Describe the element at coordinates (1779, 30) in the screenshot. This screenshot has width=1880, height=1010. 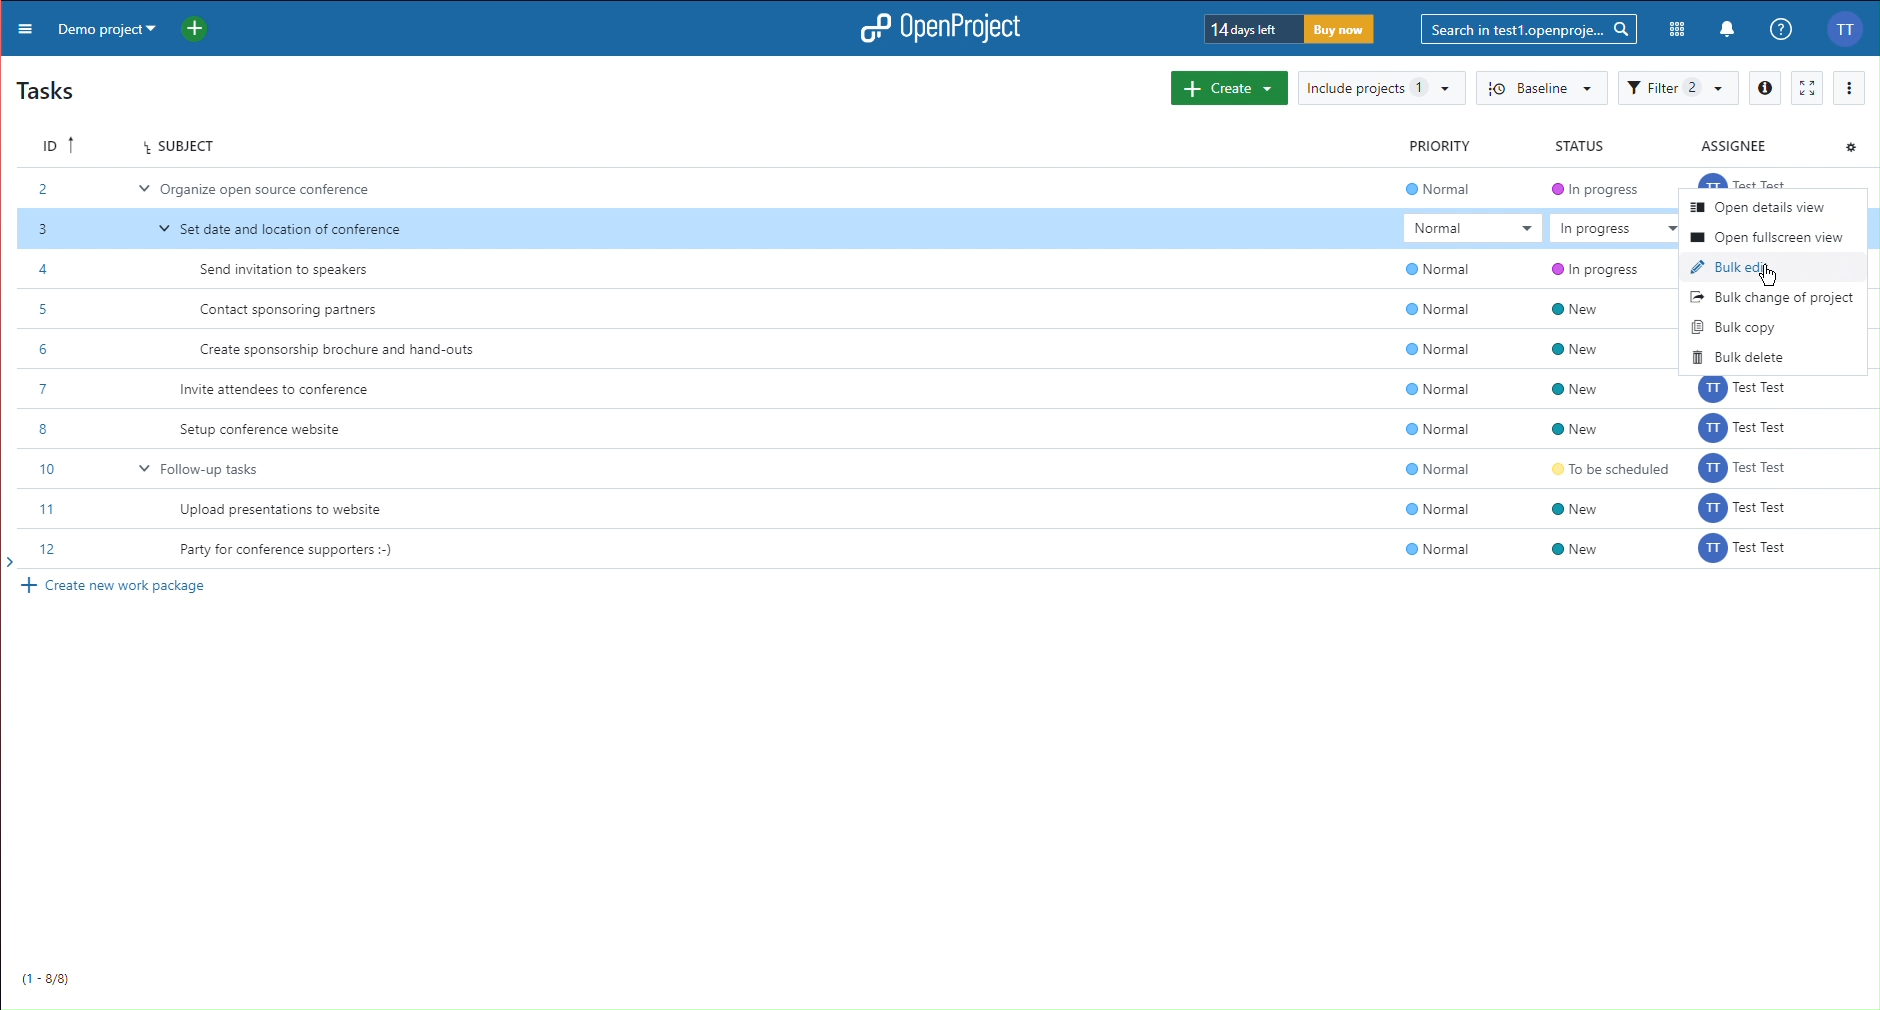
I see `Help` at that location.